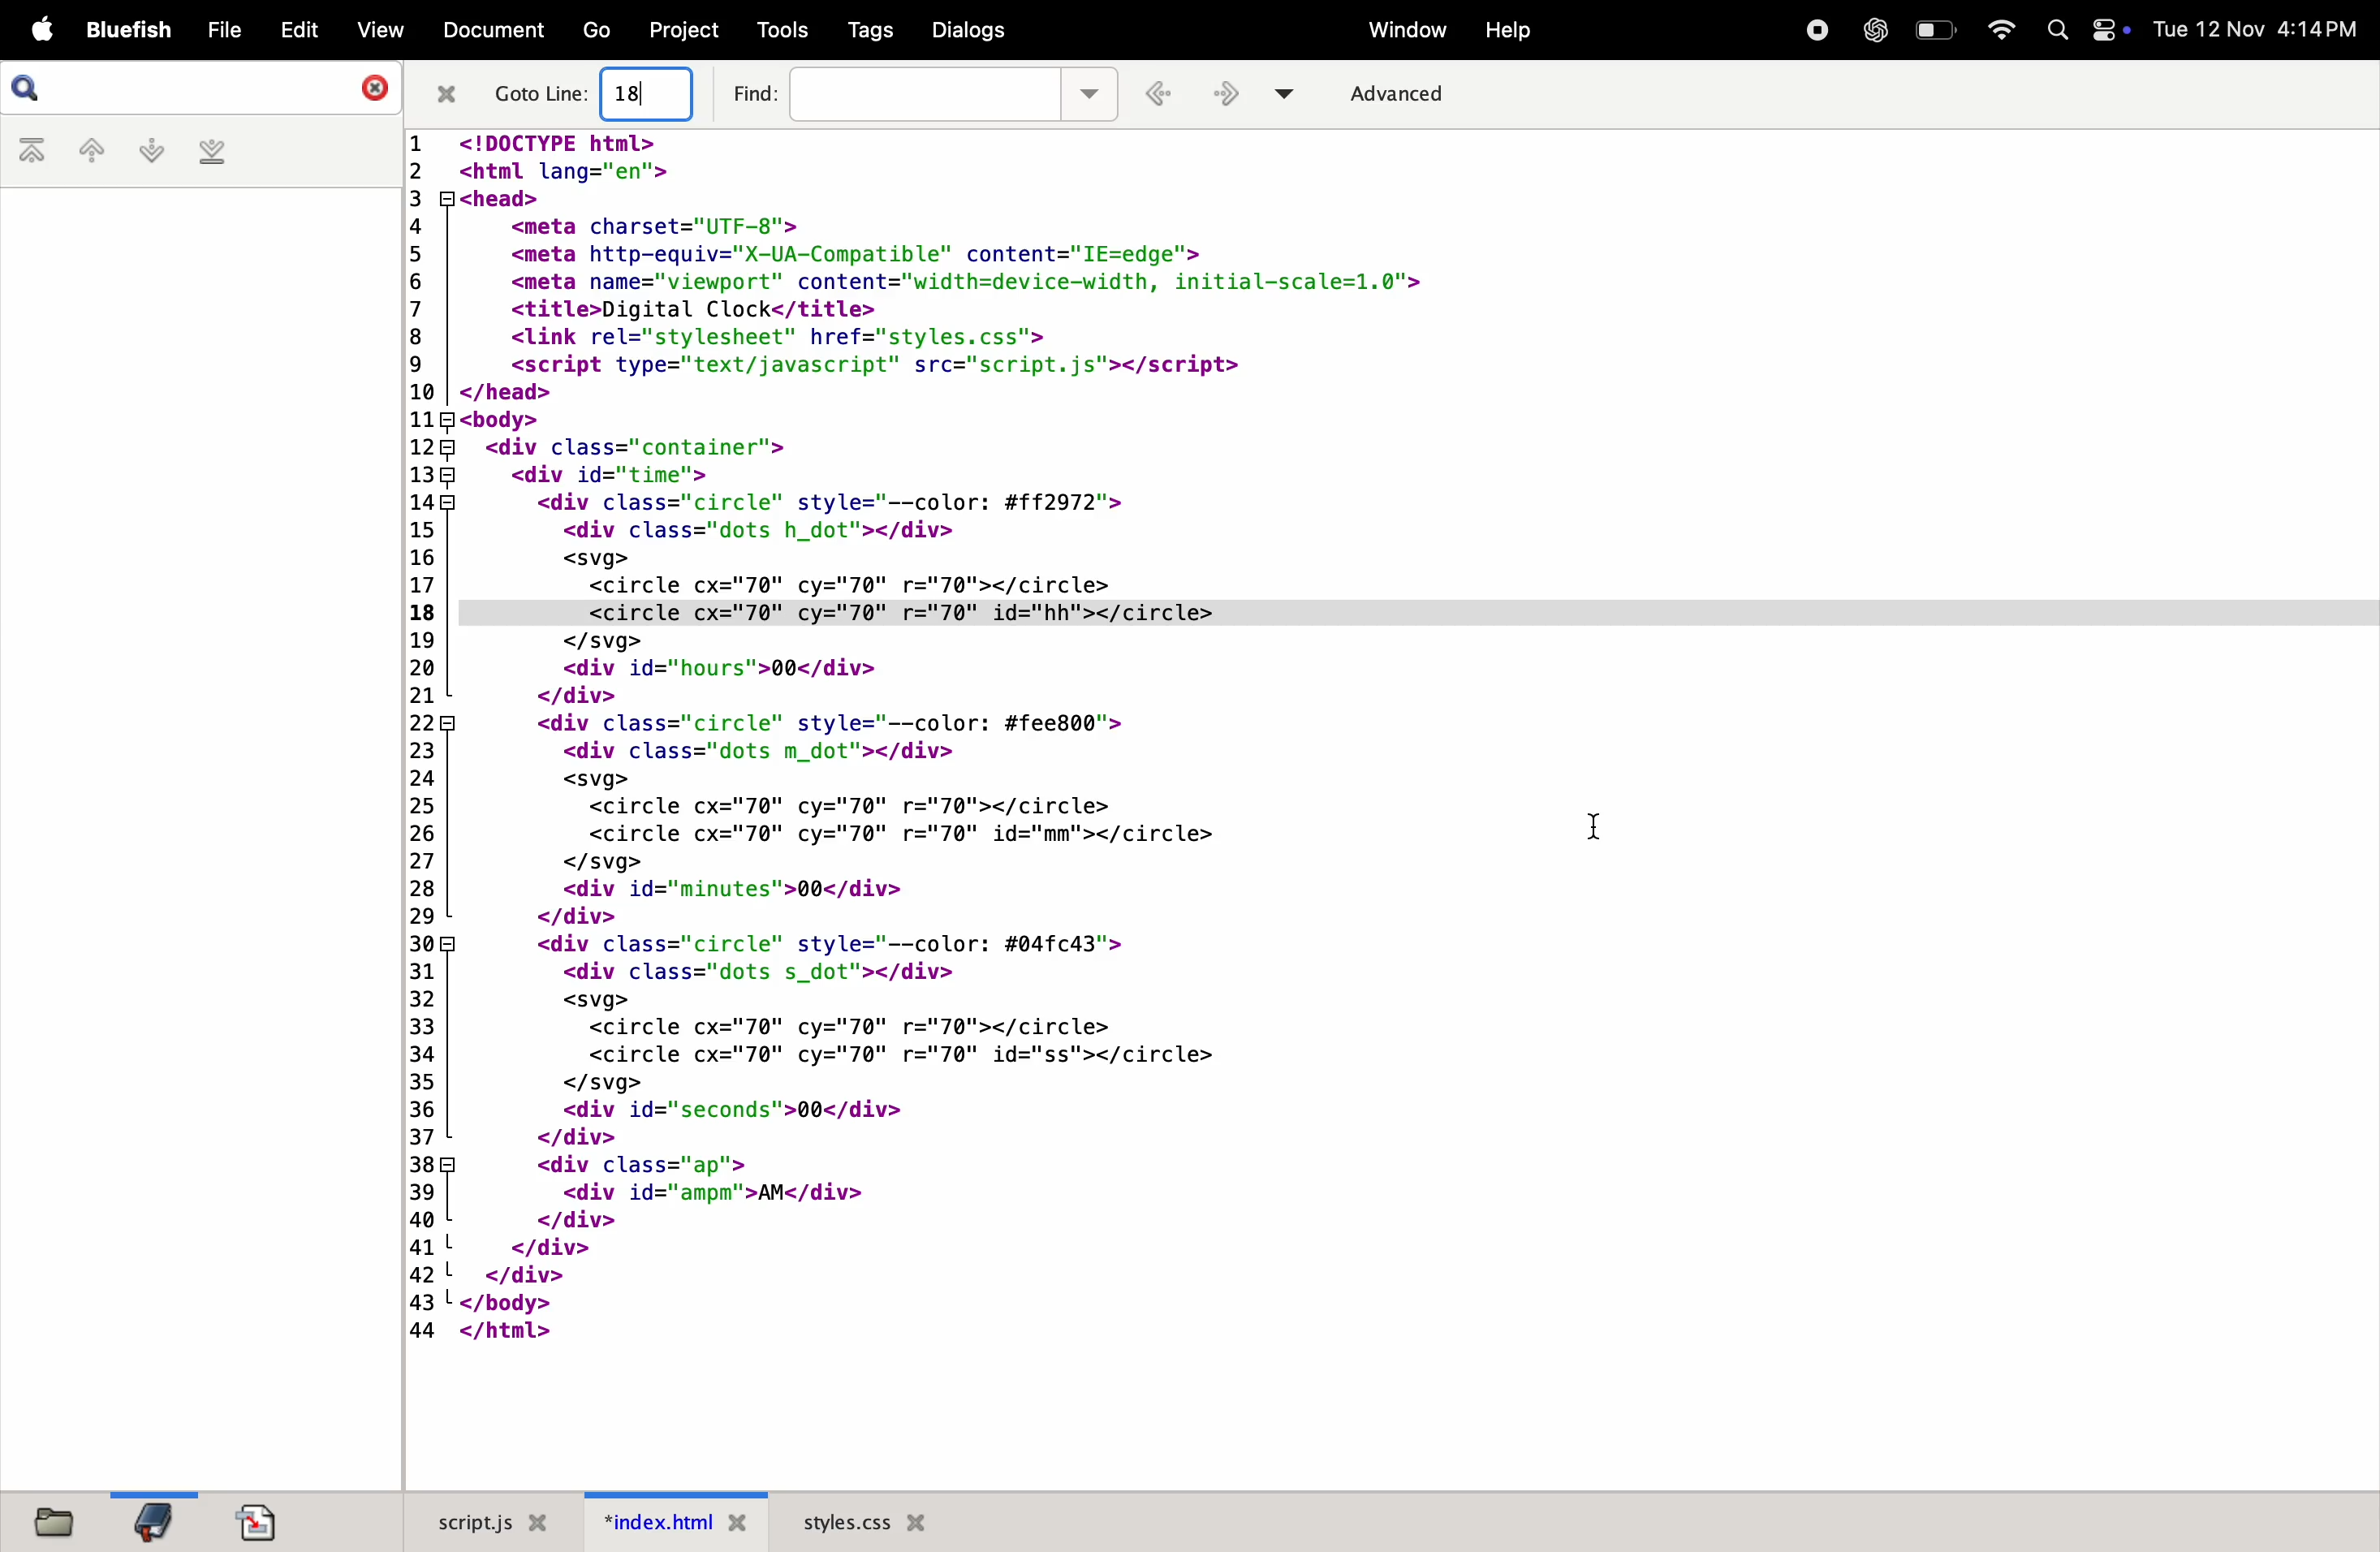 This screenshot has width=2380, height=1552. I want to click on record, so click(1814, 31).